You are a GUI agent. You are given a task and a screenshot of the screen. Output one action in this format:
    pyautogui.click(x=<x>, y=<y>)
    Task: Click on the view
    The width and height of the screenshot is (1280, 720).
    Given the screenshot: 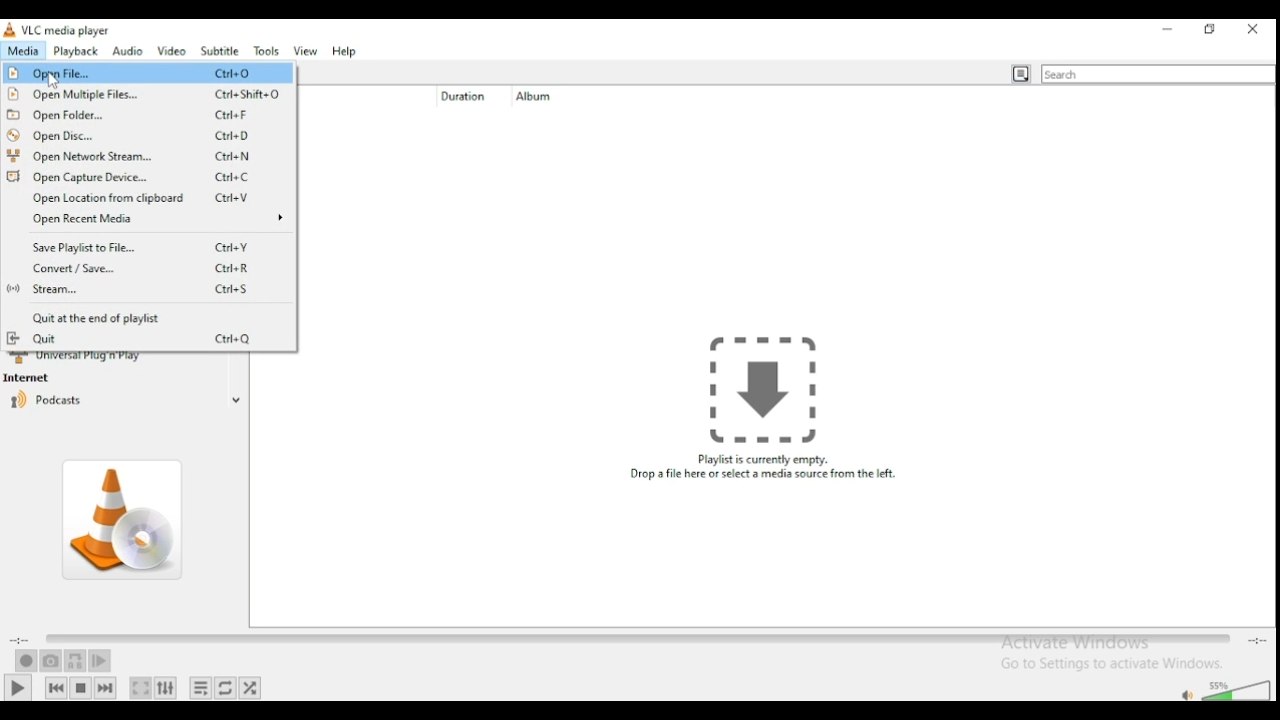 What is the action you would take?
    pyautogui.click(x=306, y=52)
    